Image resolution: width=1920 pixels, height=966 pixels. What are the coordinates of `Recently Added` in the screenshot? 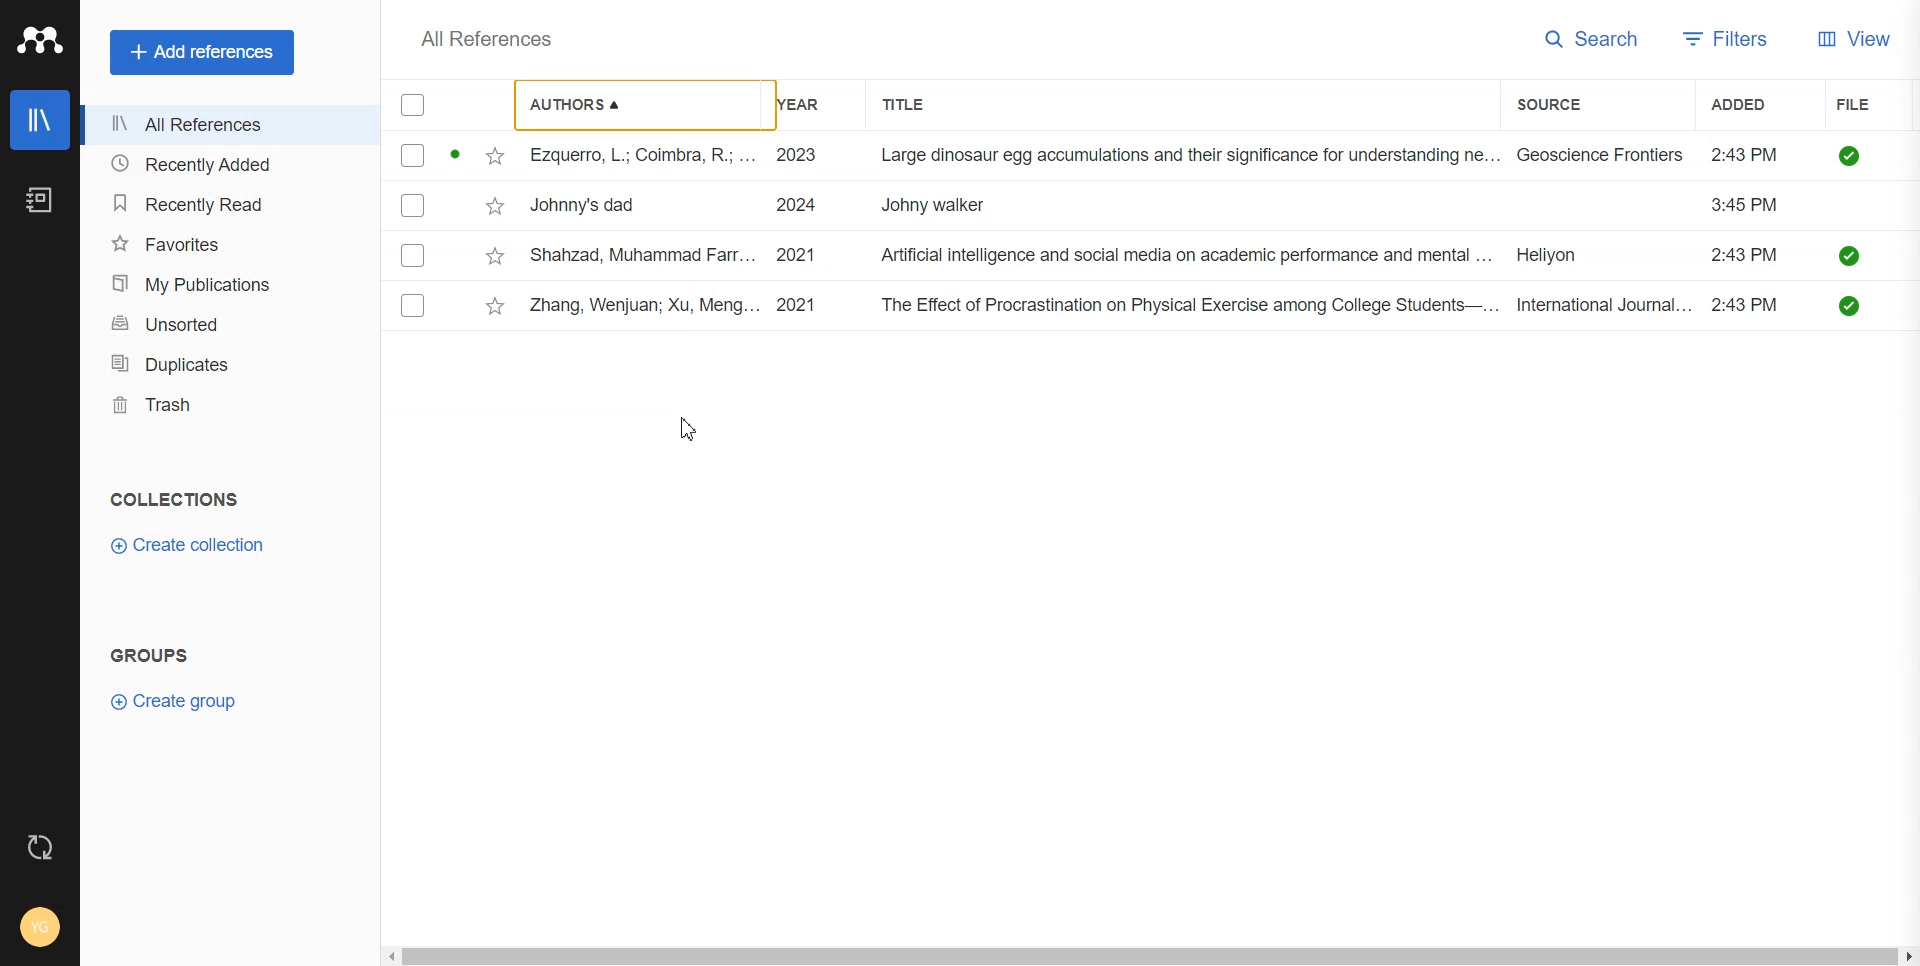 It's located at (221, 165).